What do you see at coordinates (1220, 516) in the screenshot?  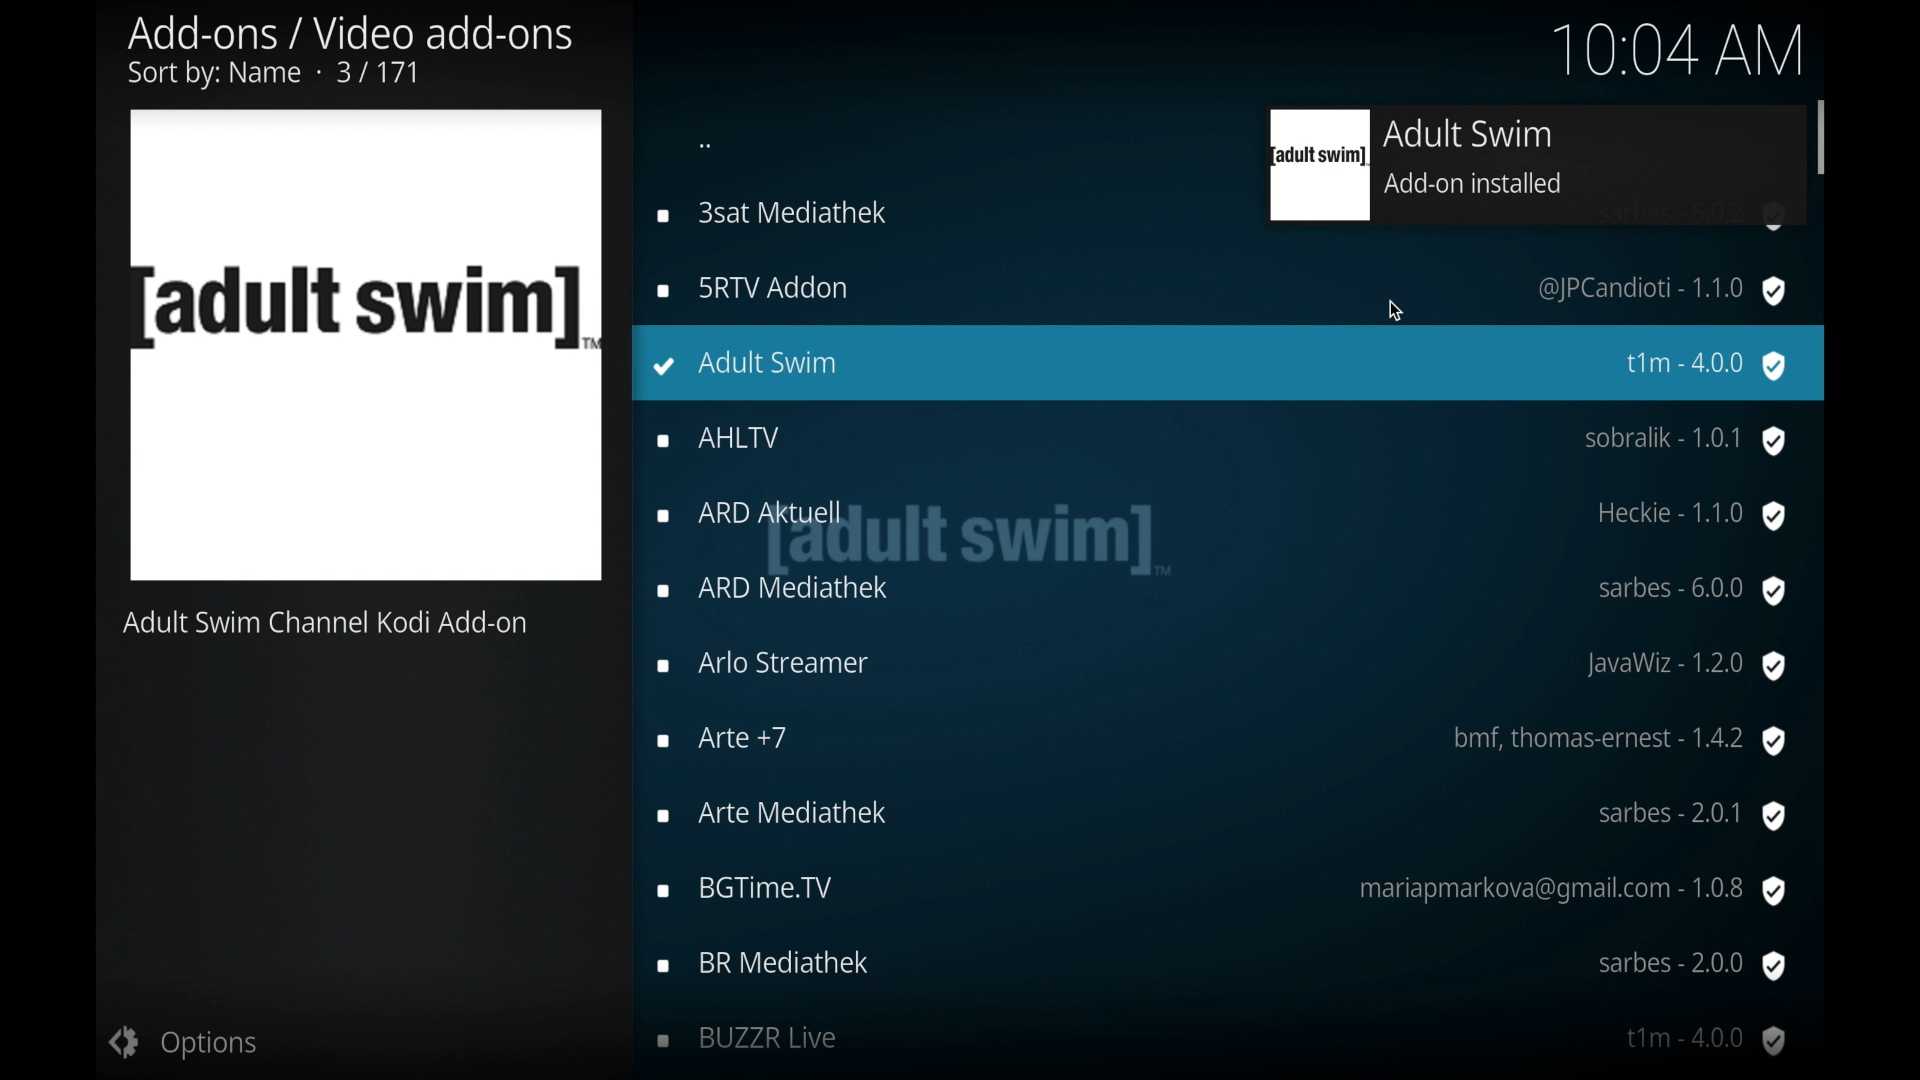 I see `ard` at bounding box center [1220, 516].